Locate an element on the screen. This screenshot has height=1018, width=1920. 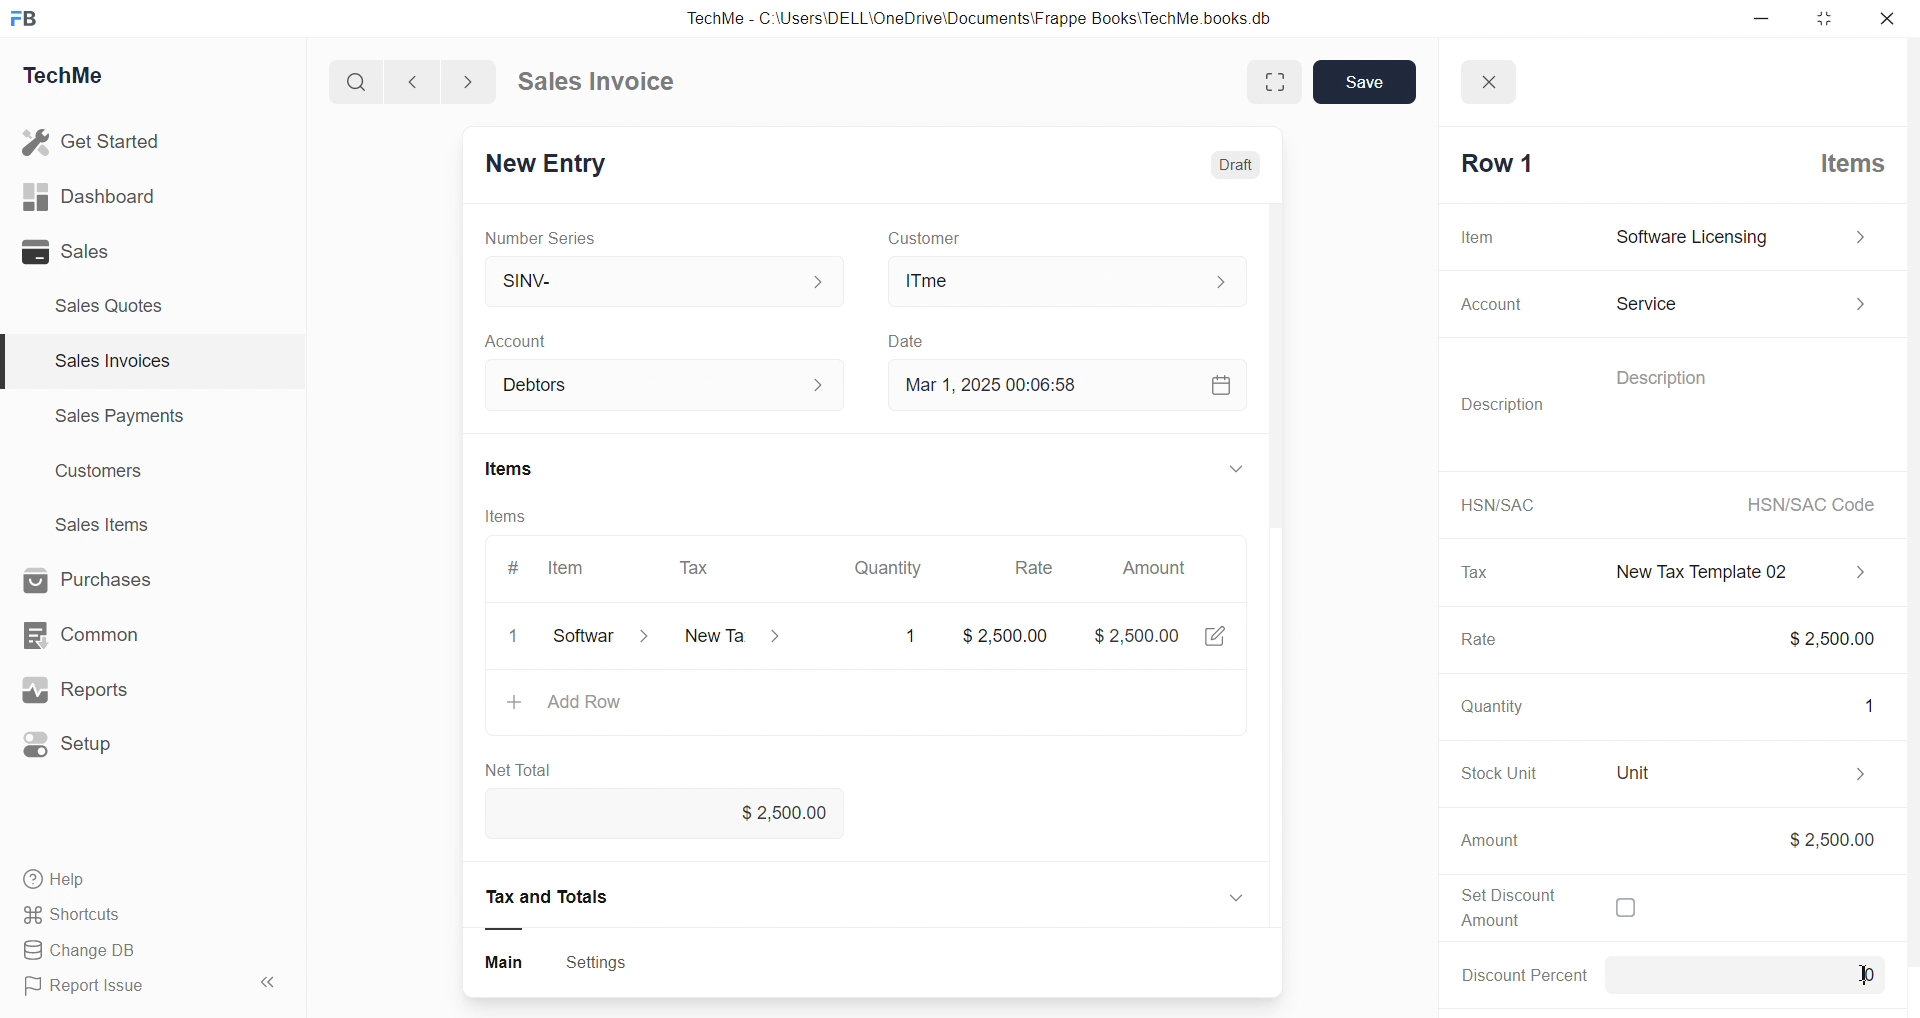
Close is located at coordinates (1495, 76).